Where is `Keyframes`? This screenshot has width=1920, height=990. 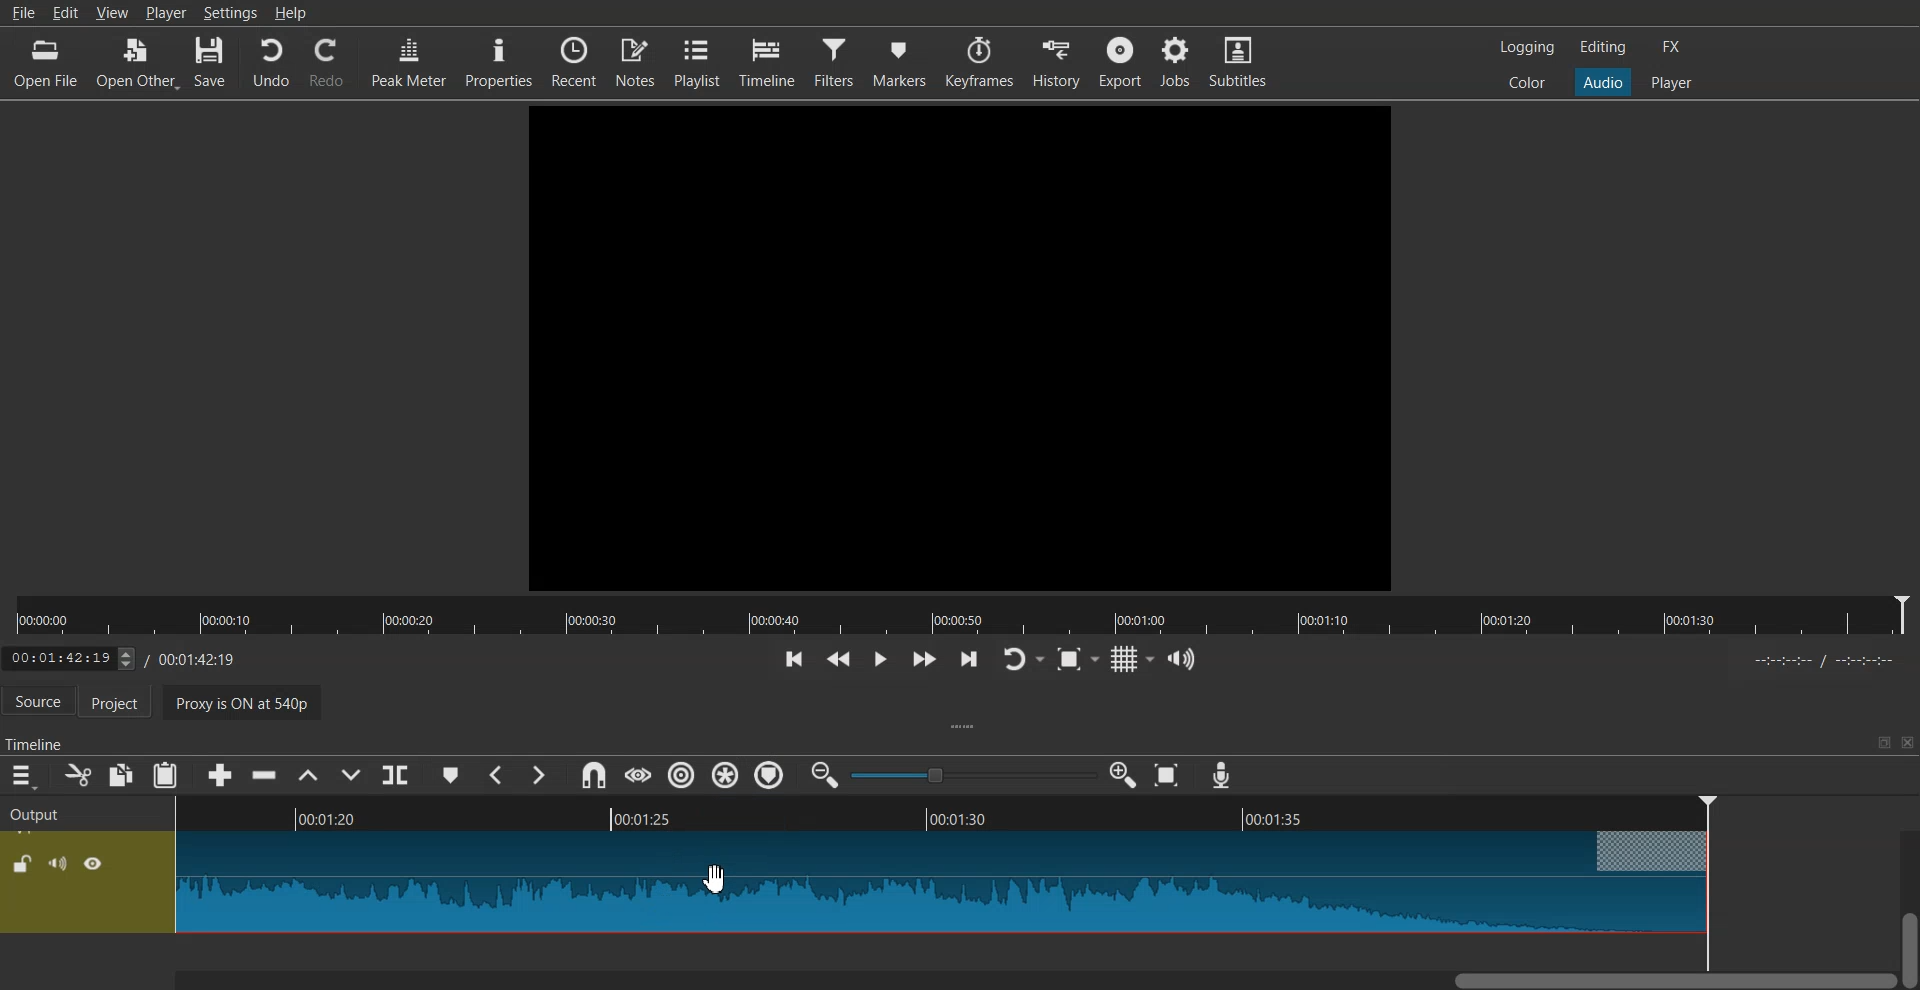 Keyframes is located at coordinates (980, 61).